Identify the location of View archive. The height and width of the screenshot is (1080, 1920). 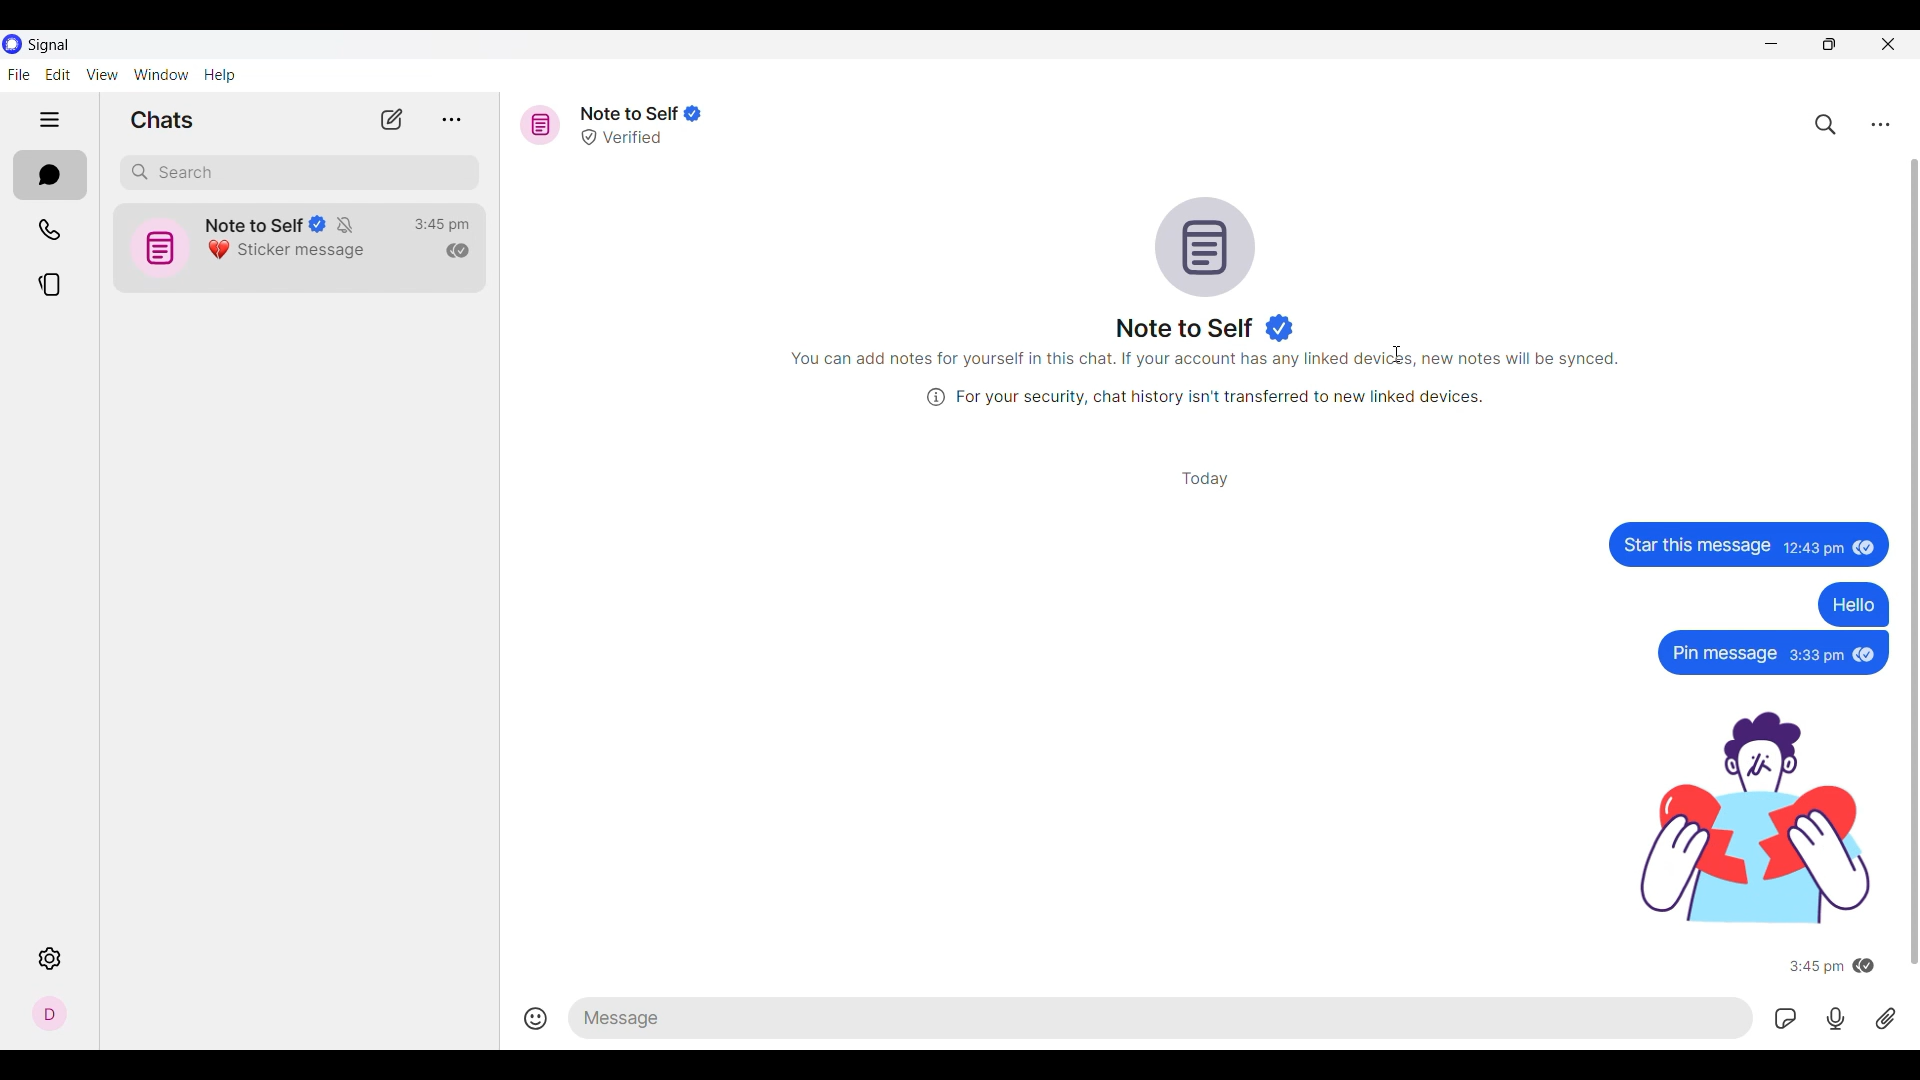
(451, 120).